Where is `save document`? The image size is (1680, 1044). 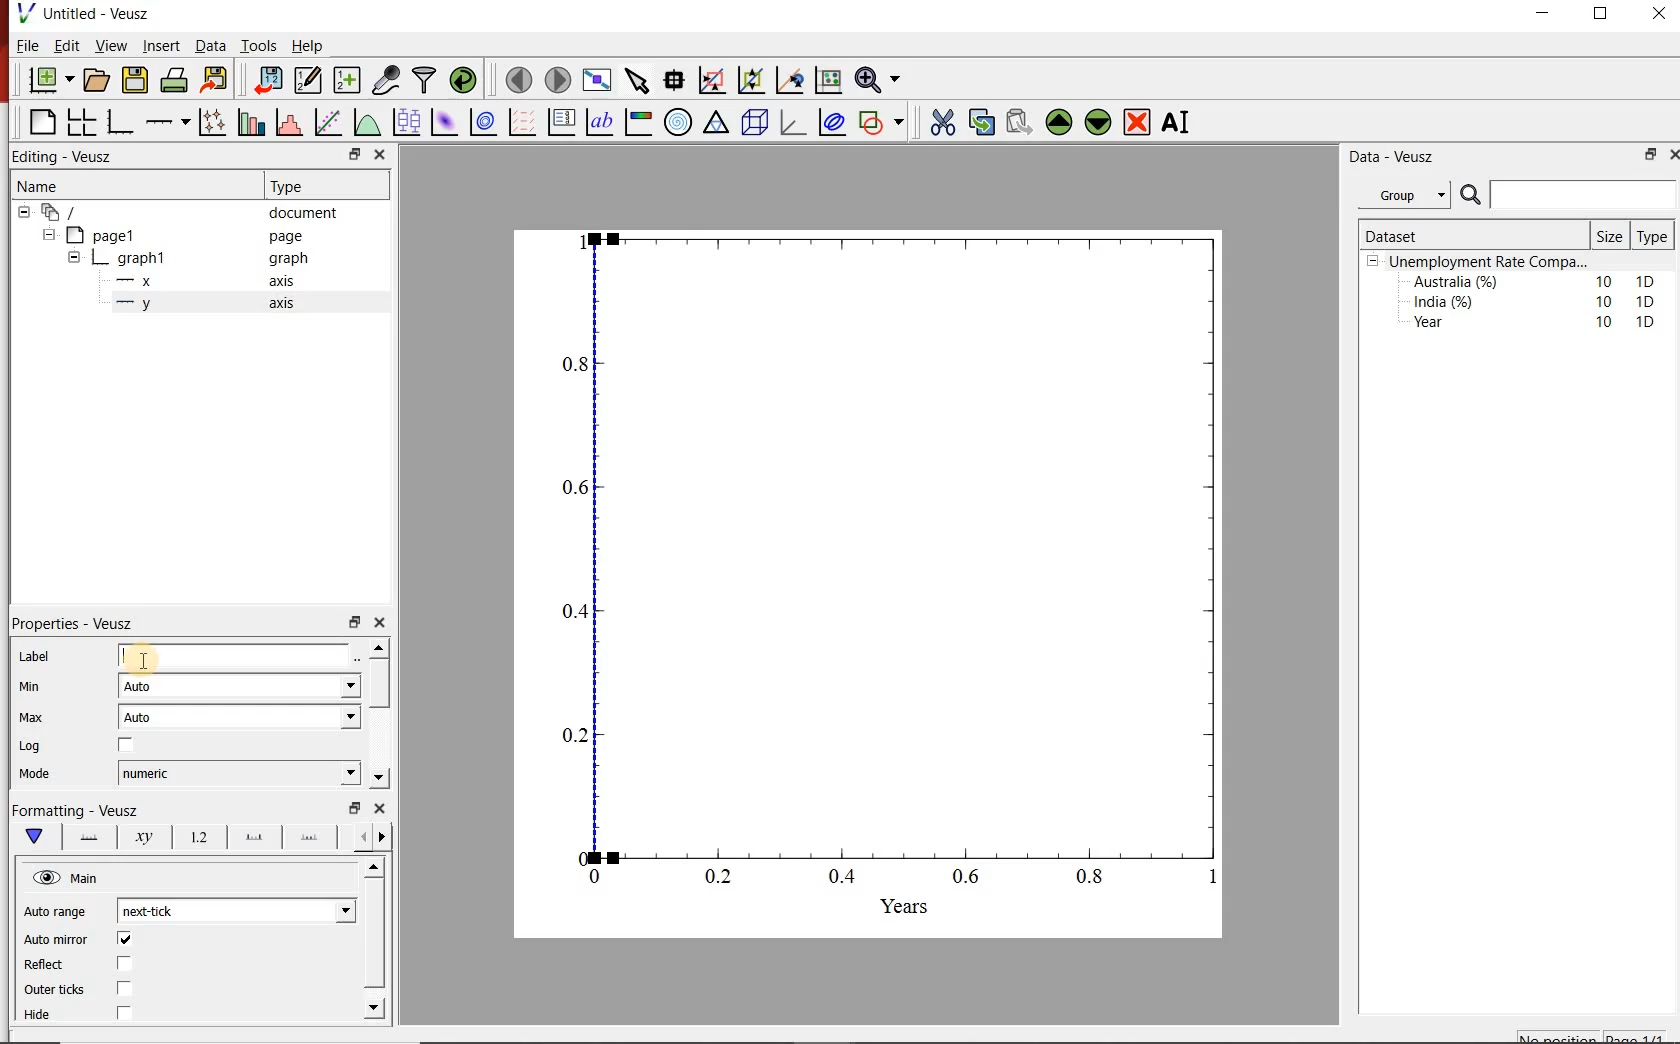
save document is located at coordinates (135, 79).